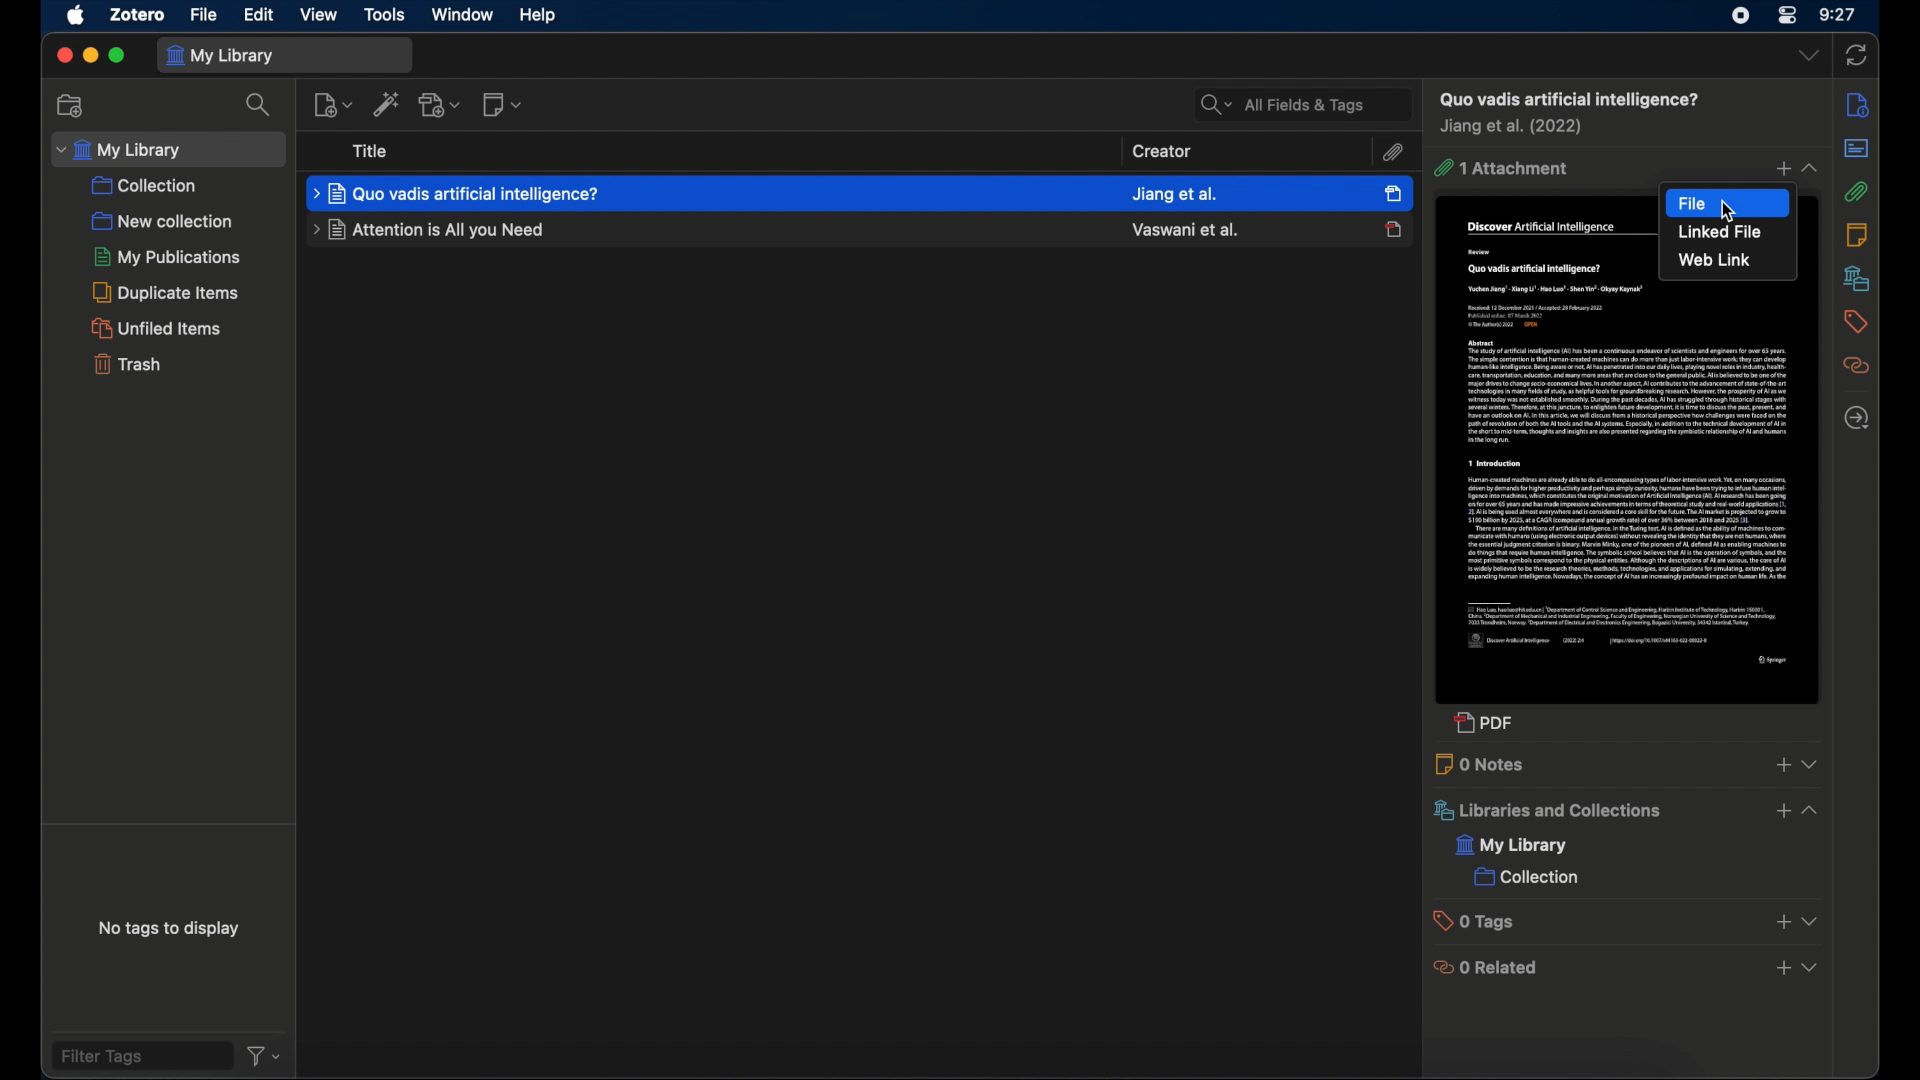 This screenshot has width=1920, height=1080. I want to click on item title, so click(425, 231).